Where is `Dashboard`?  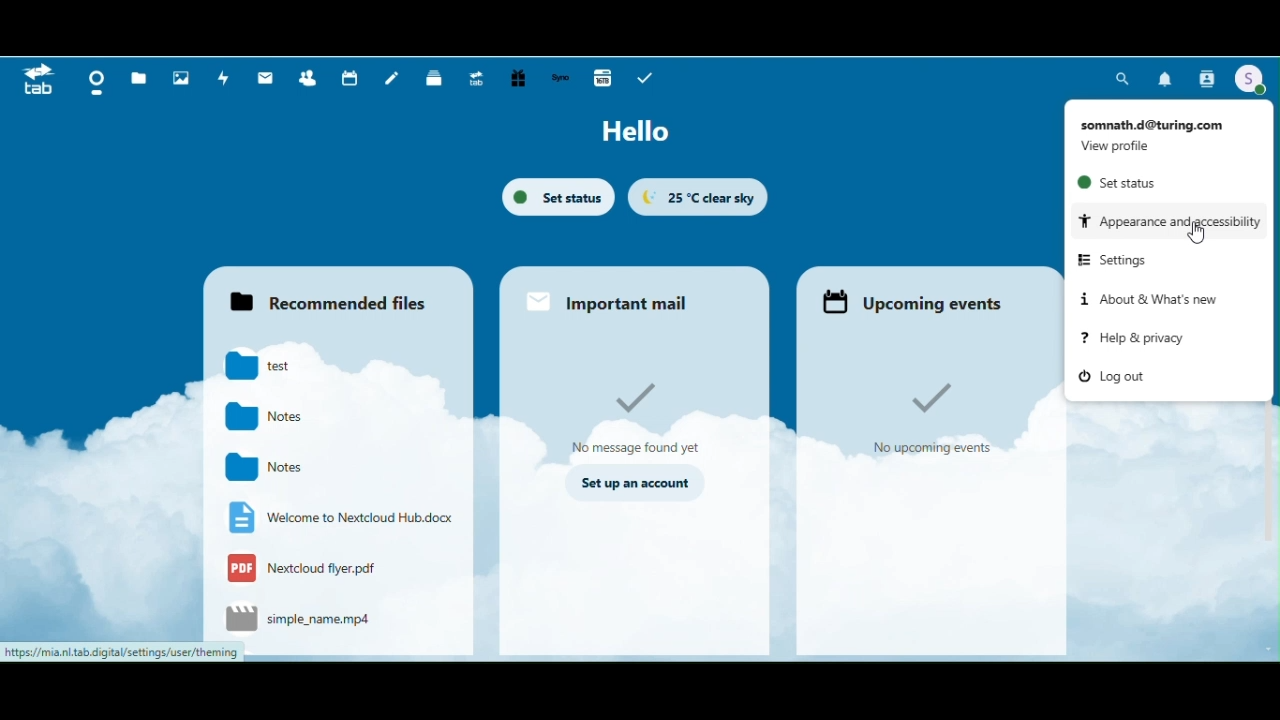
Dashboard is located at coordinates (93, 80).